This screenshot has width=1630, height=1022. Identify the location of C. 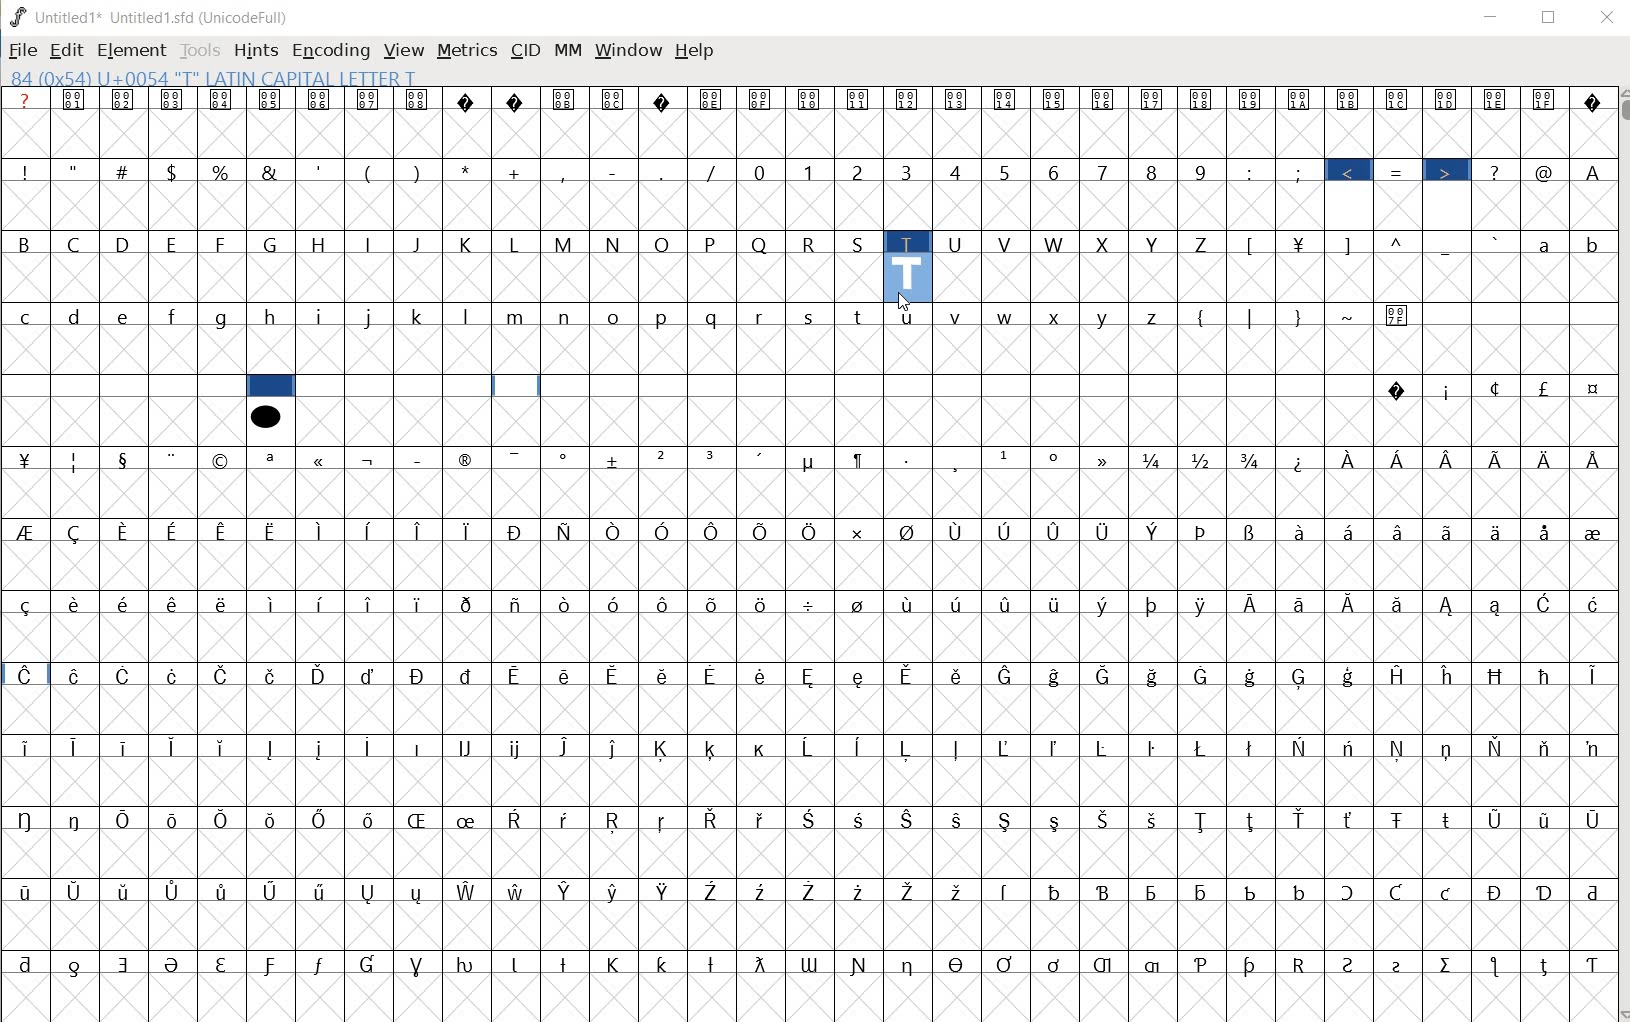
(78, 243).